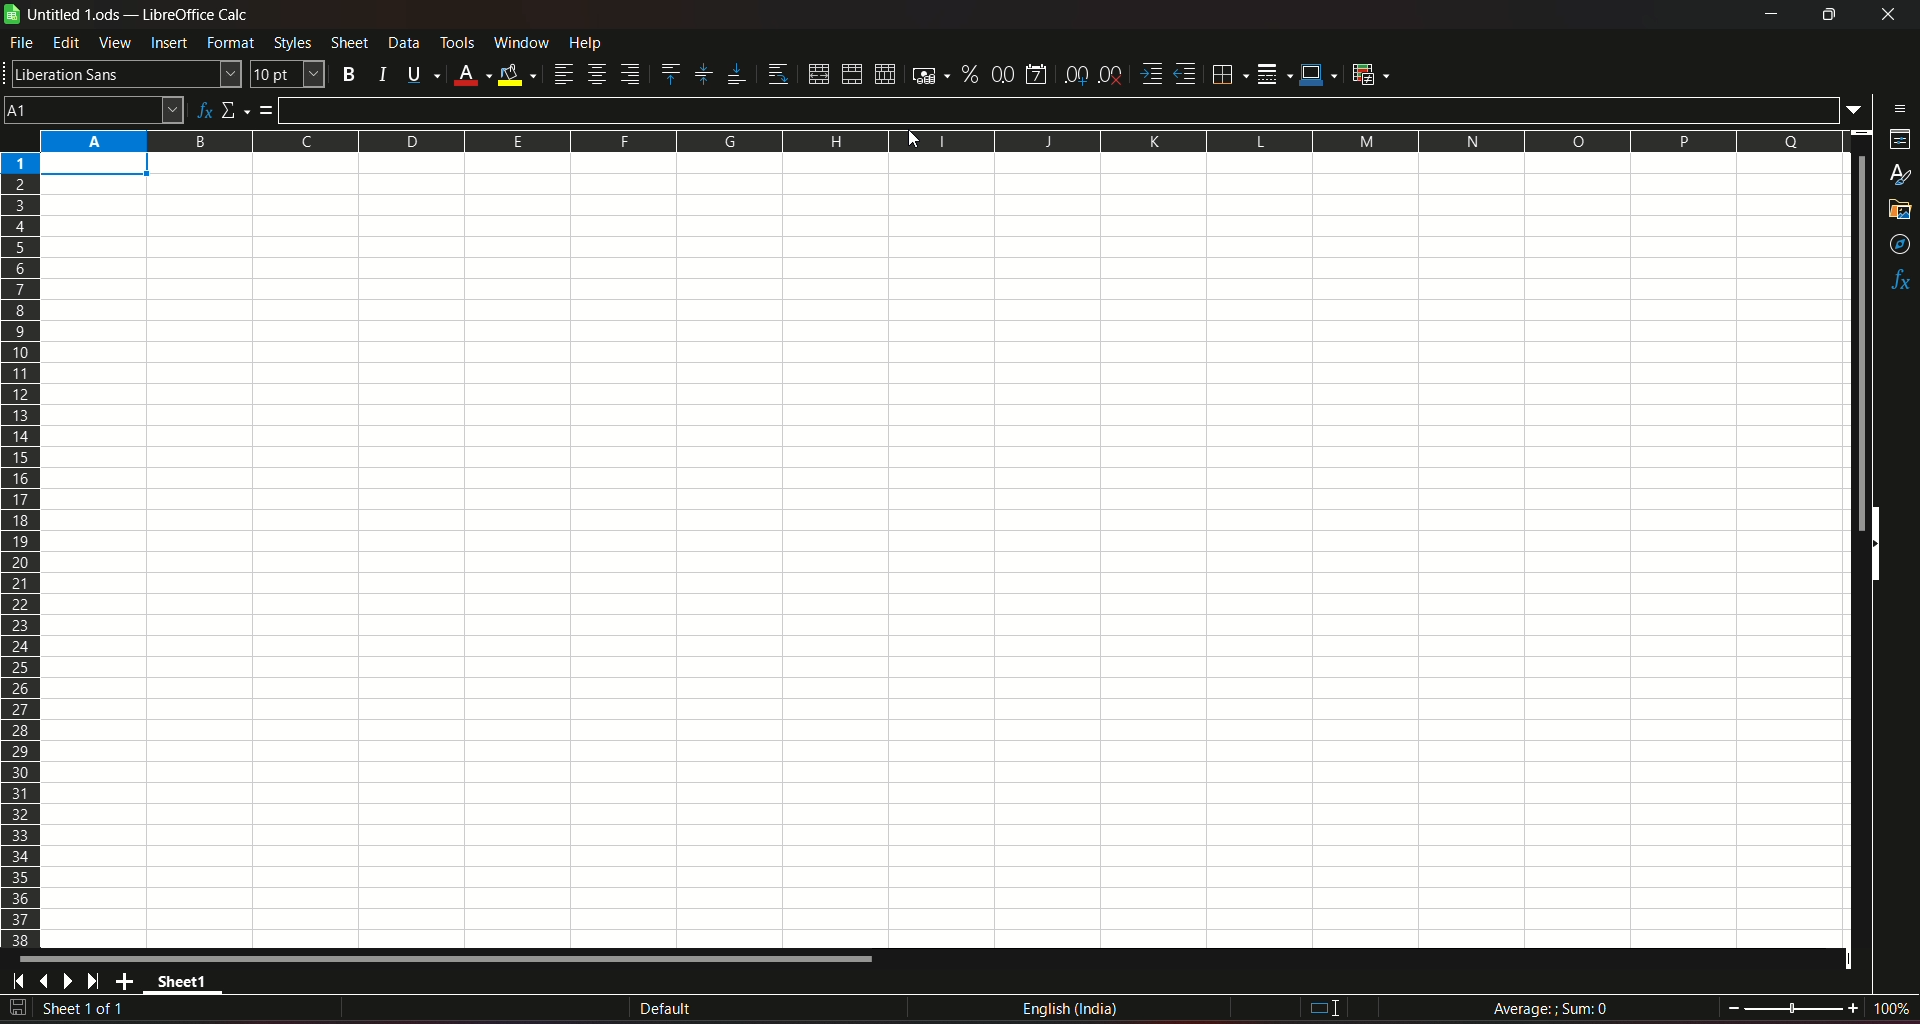 This screenshot has width=1920, height=1024. Describe the element at coordinates (1880, 548) in the screenshot. I see `hide` at that location.